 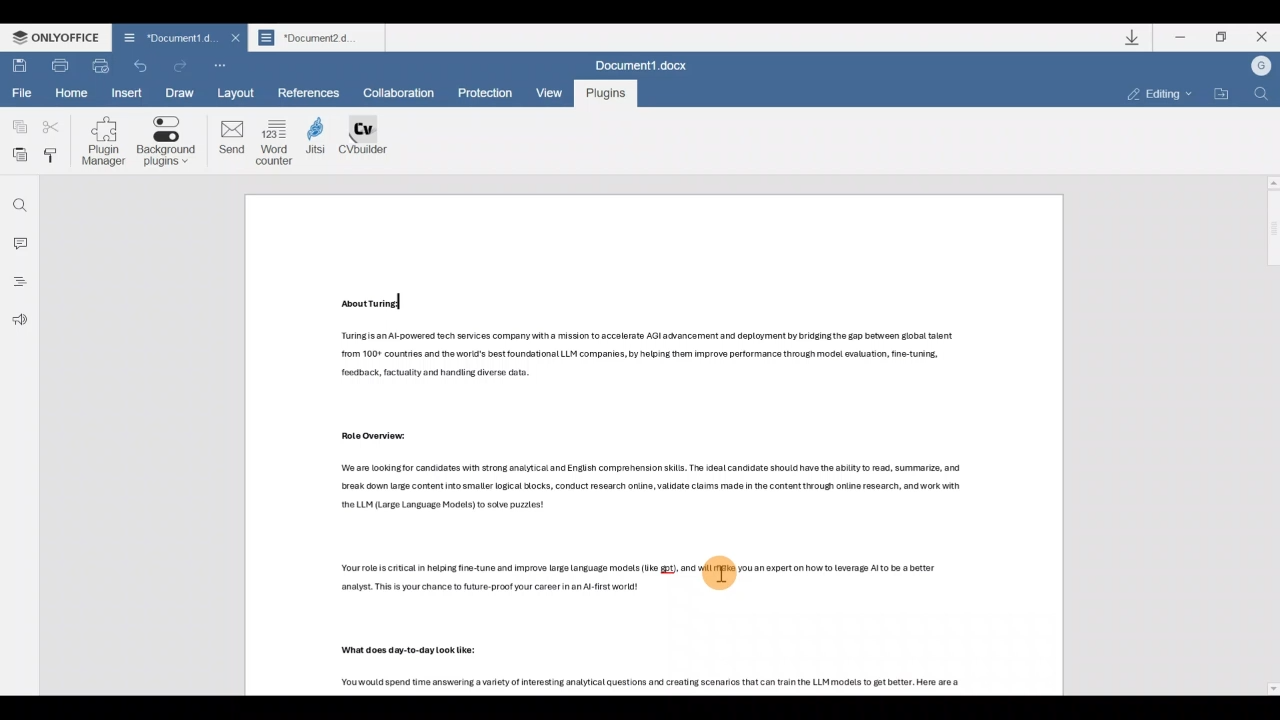 I want to click on Find, so click(x=18, y=201).